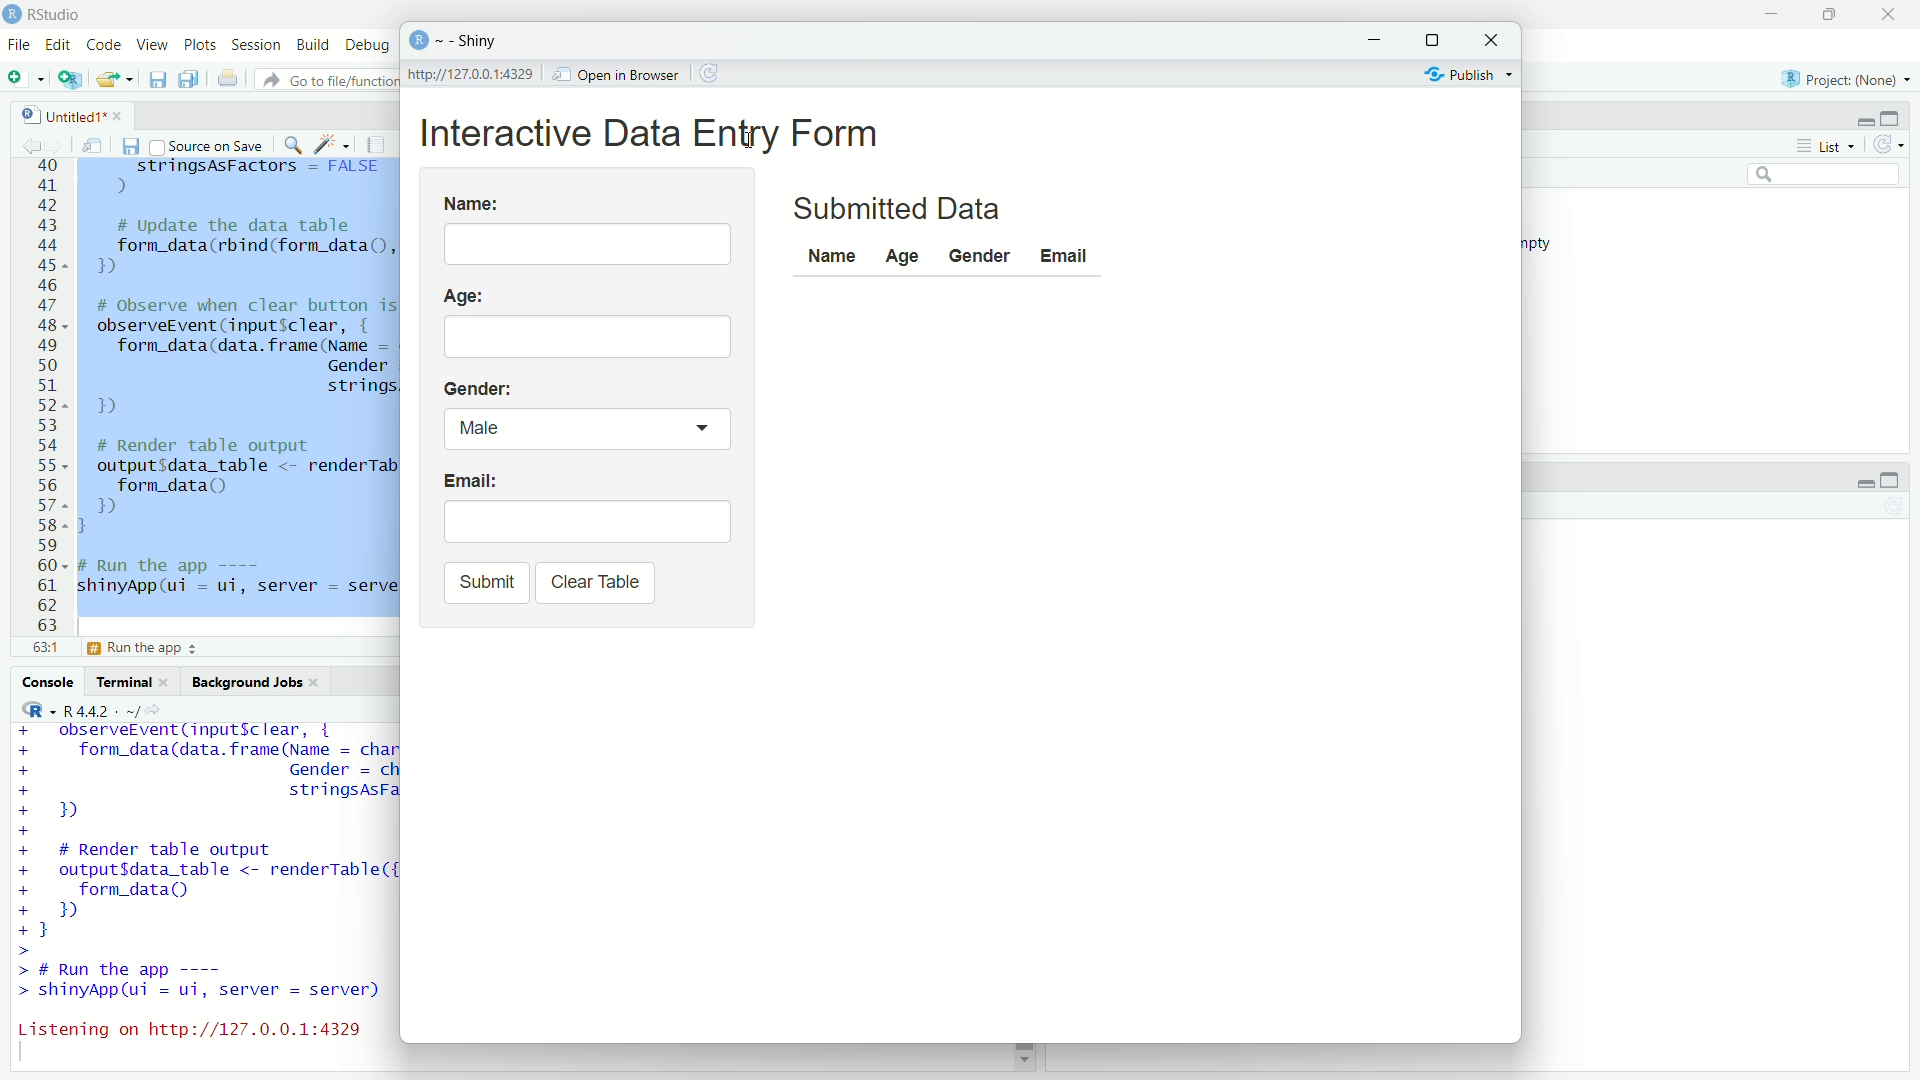 The image size is (1920, 1080). What do you see at coordinates (245, 680) in the screenshot?
I see `background jobs` at bounding box center [245, 680].